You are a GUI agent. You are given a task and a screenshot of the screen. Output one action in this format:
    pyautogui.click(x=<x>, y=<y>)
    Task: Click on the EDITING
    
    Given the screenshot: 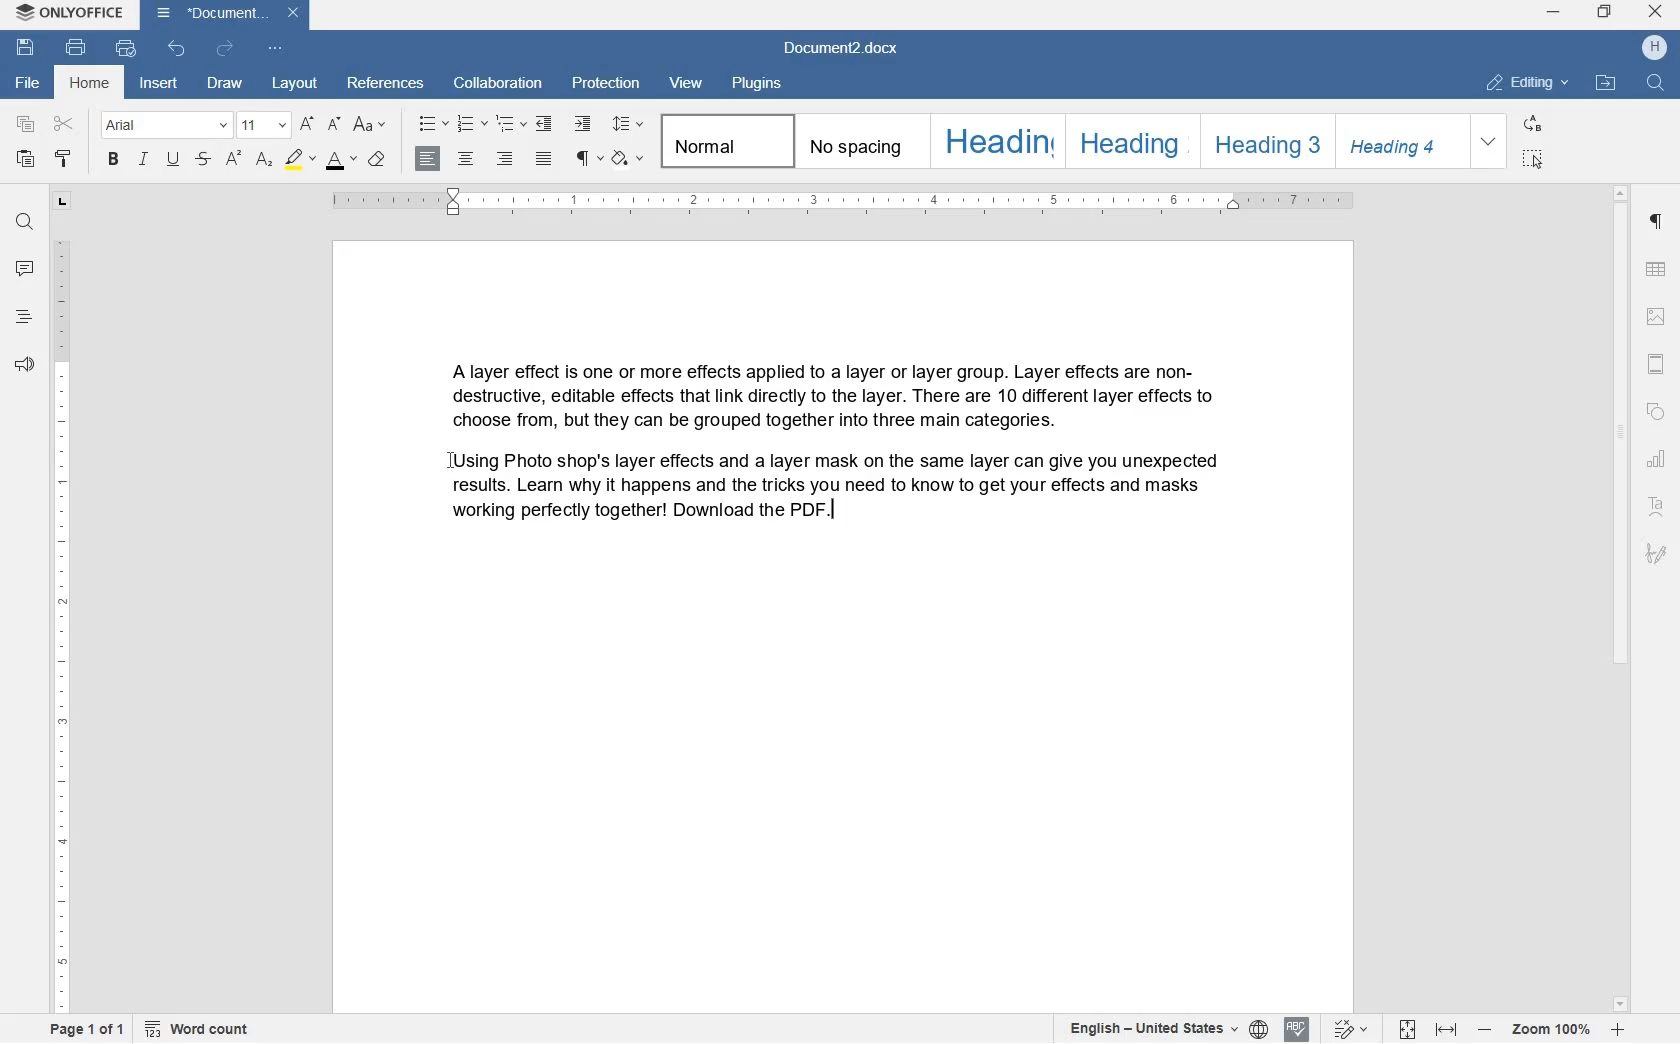 What is the action you would take?
    pyautogui.click(x=1529, y=84)
    